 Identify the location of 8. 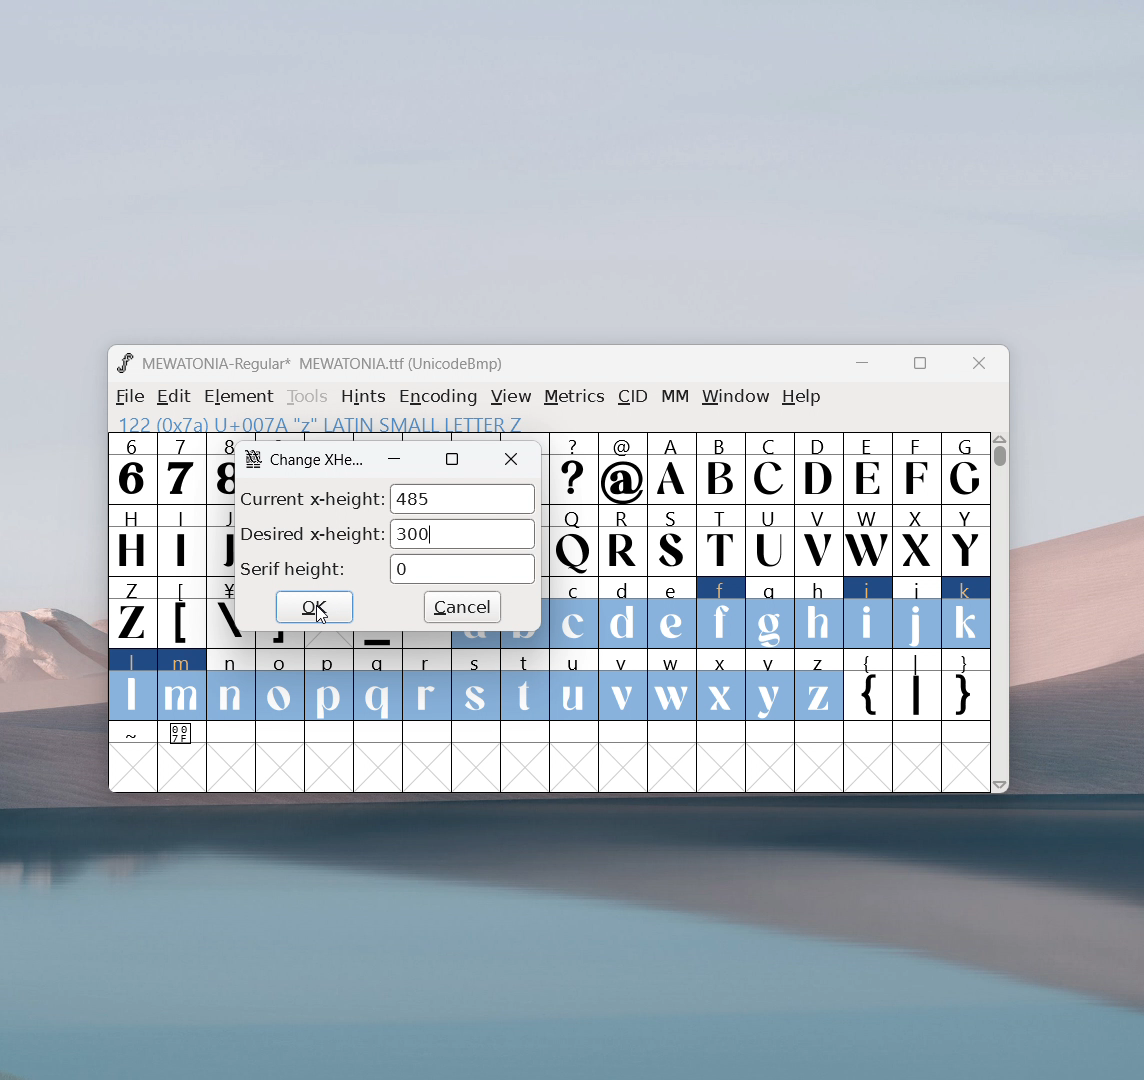
(220, 468).